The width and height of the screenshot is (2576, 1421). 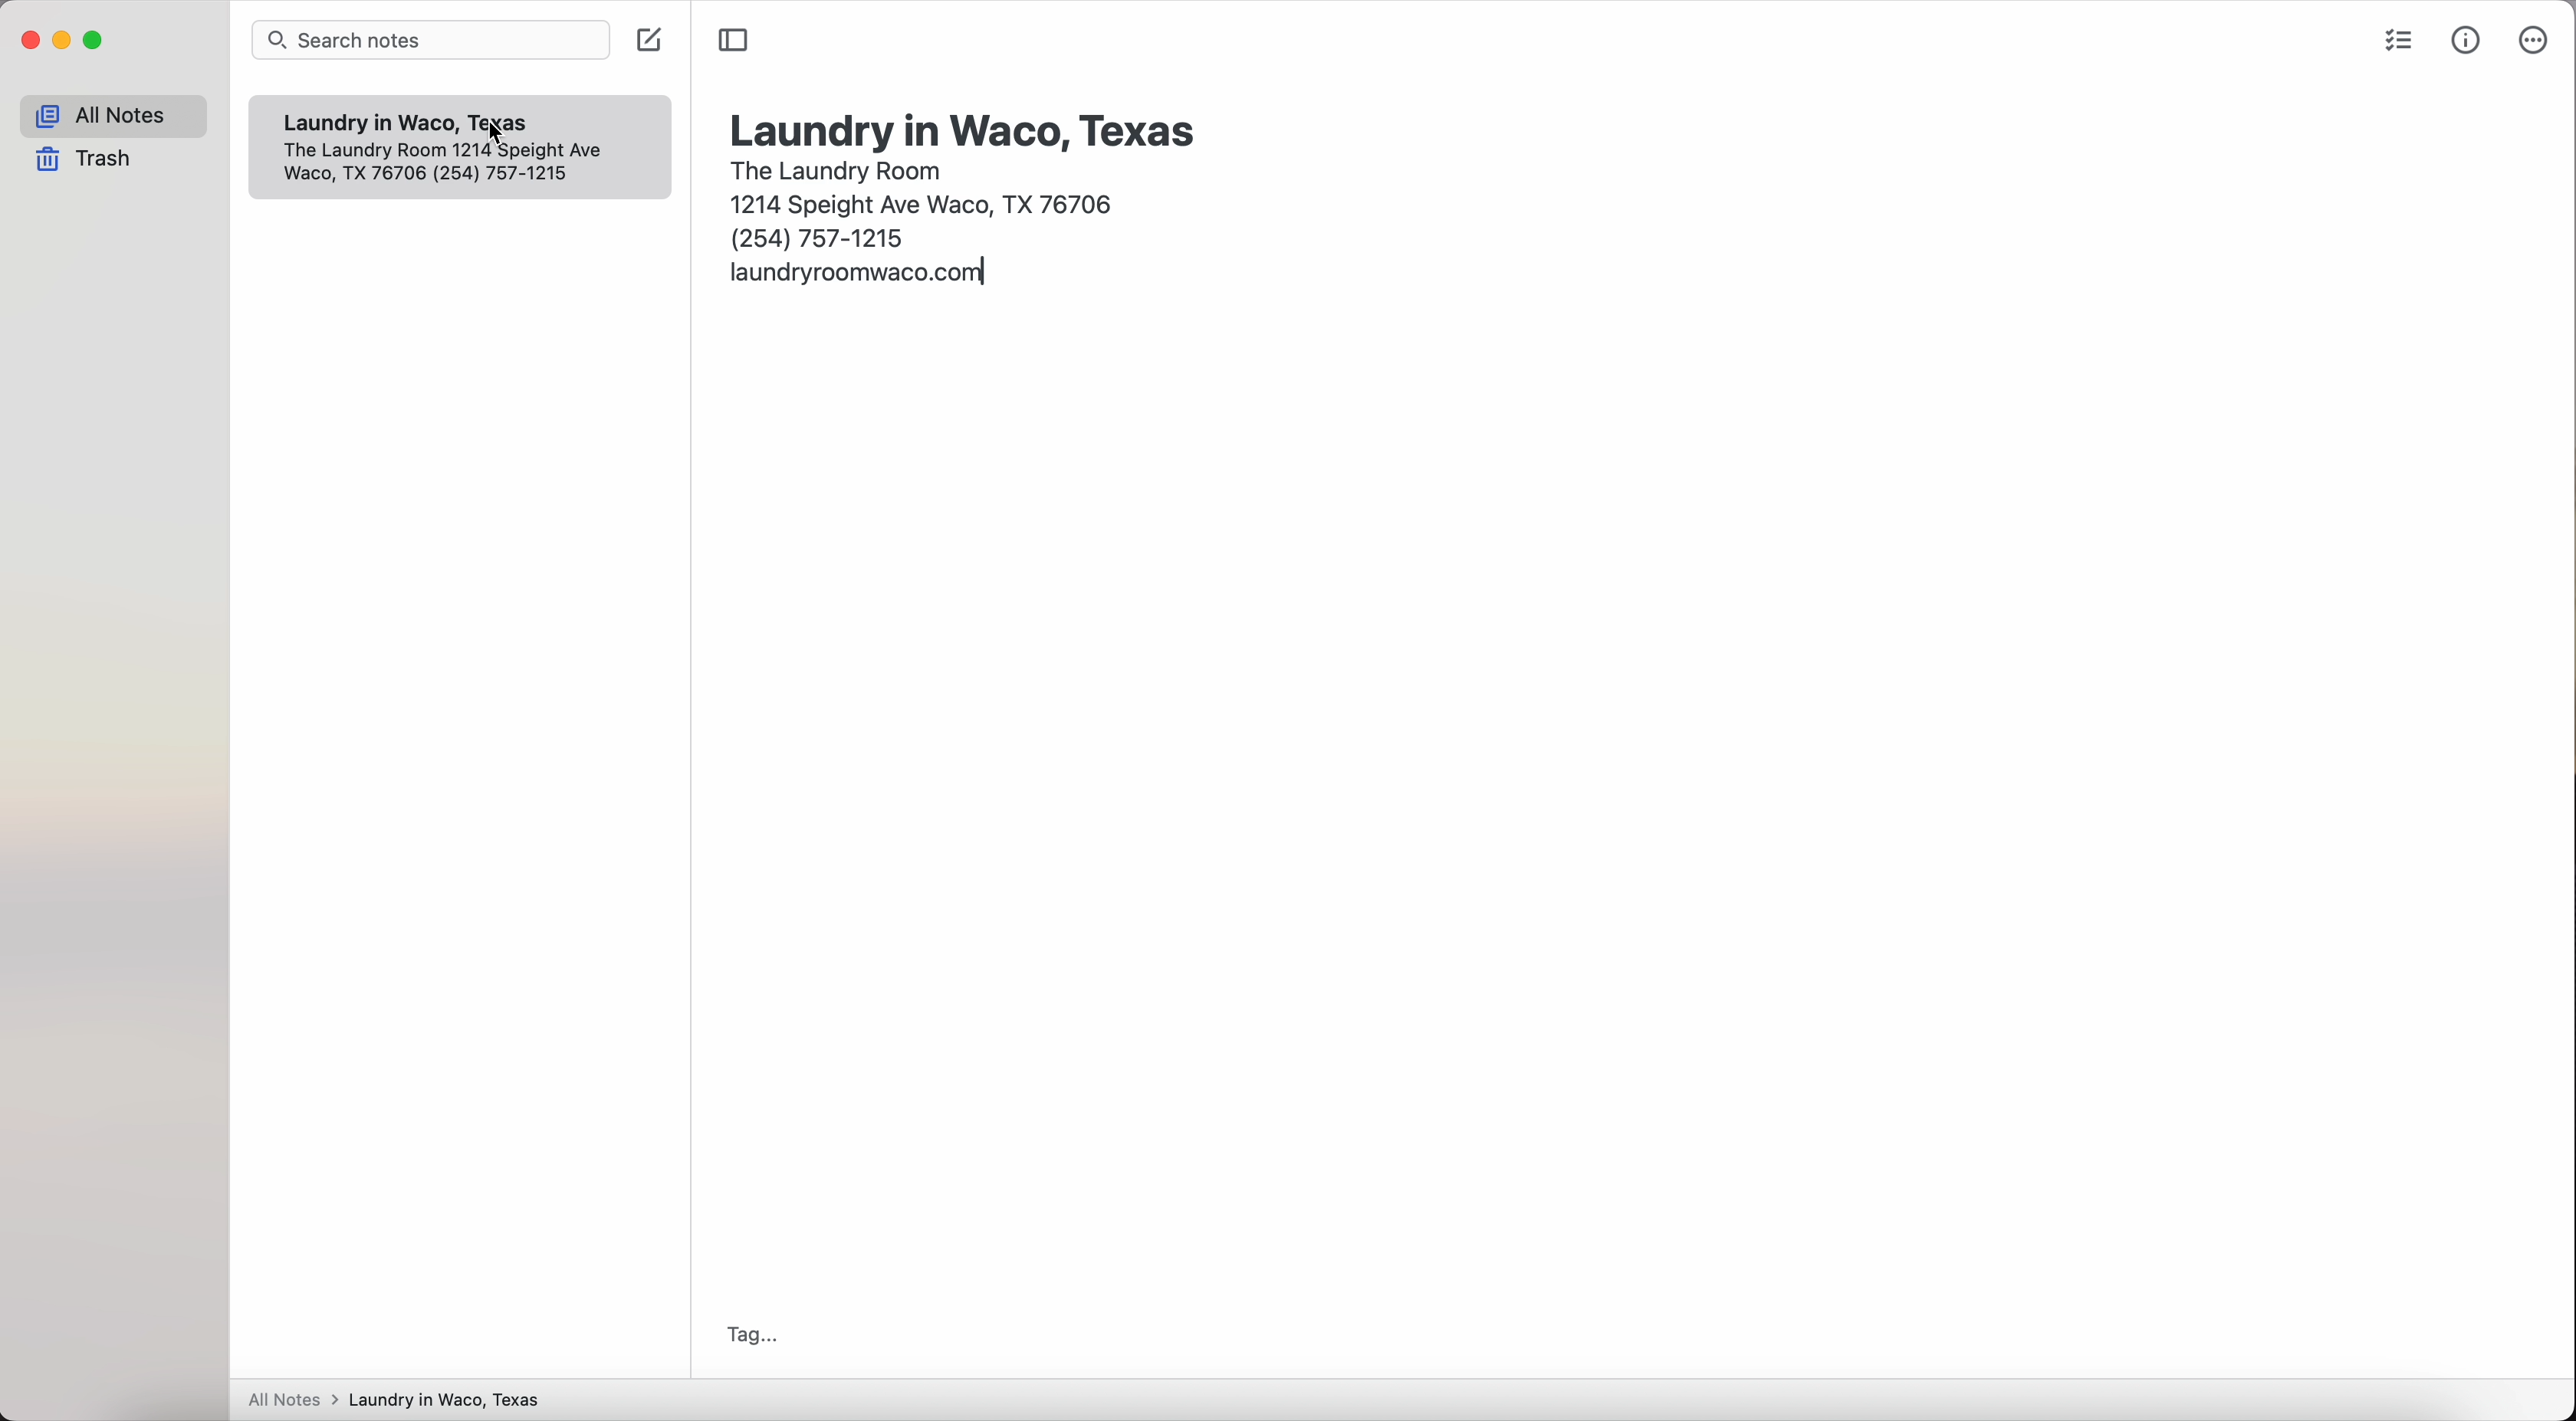 What do you see at coordinates (95, 40) in the screenshot?
I see `maximize app` at bounding box center [95, 40].